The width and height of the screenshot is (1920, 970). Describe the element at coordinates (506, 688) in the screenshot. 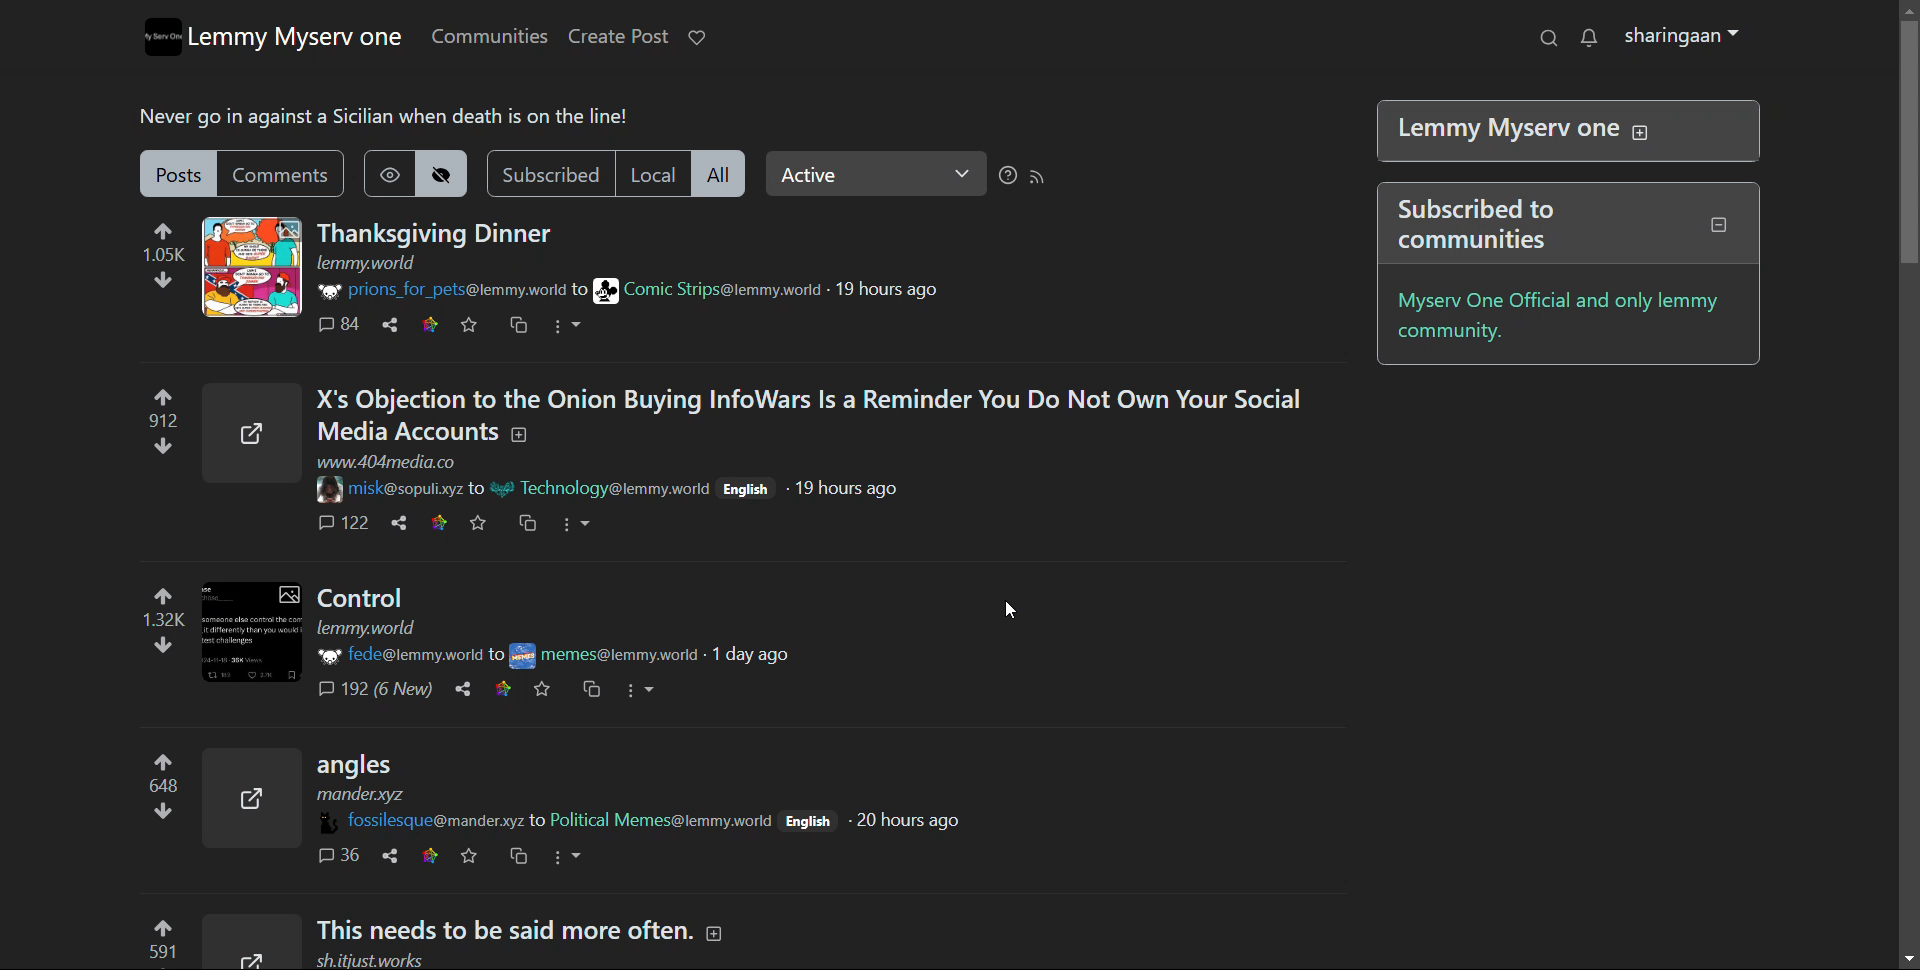

I see `link` at that location.